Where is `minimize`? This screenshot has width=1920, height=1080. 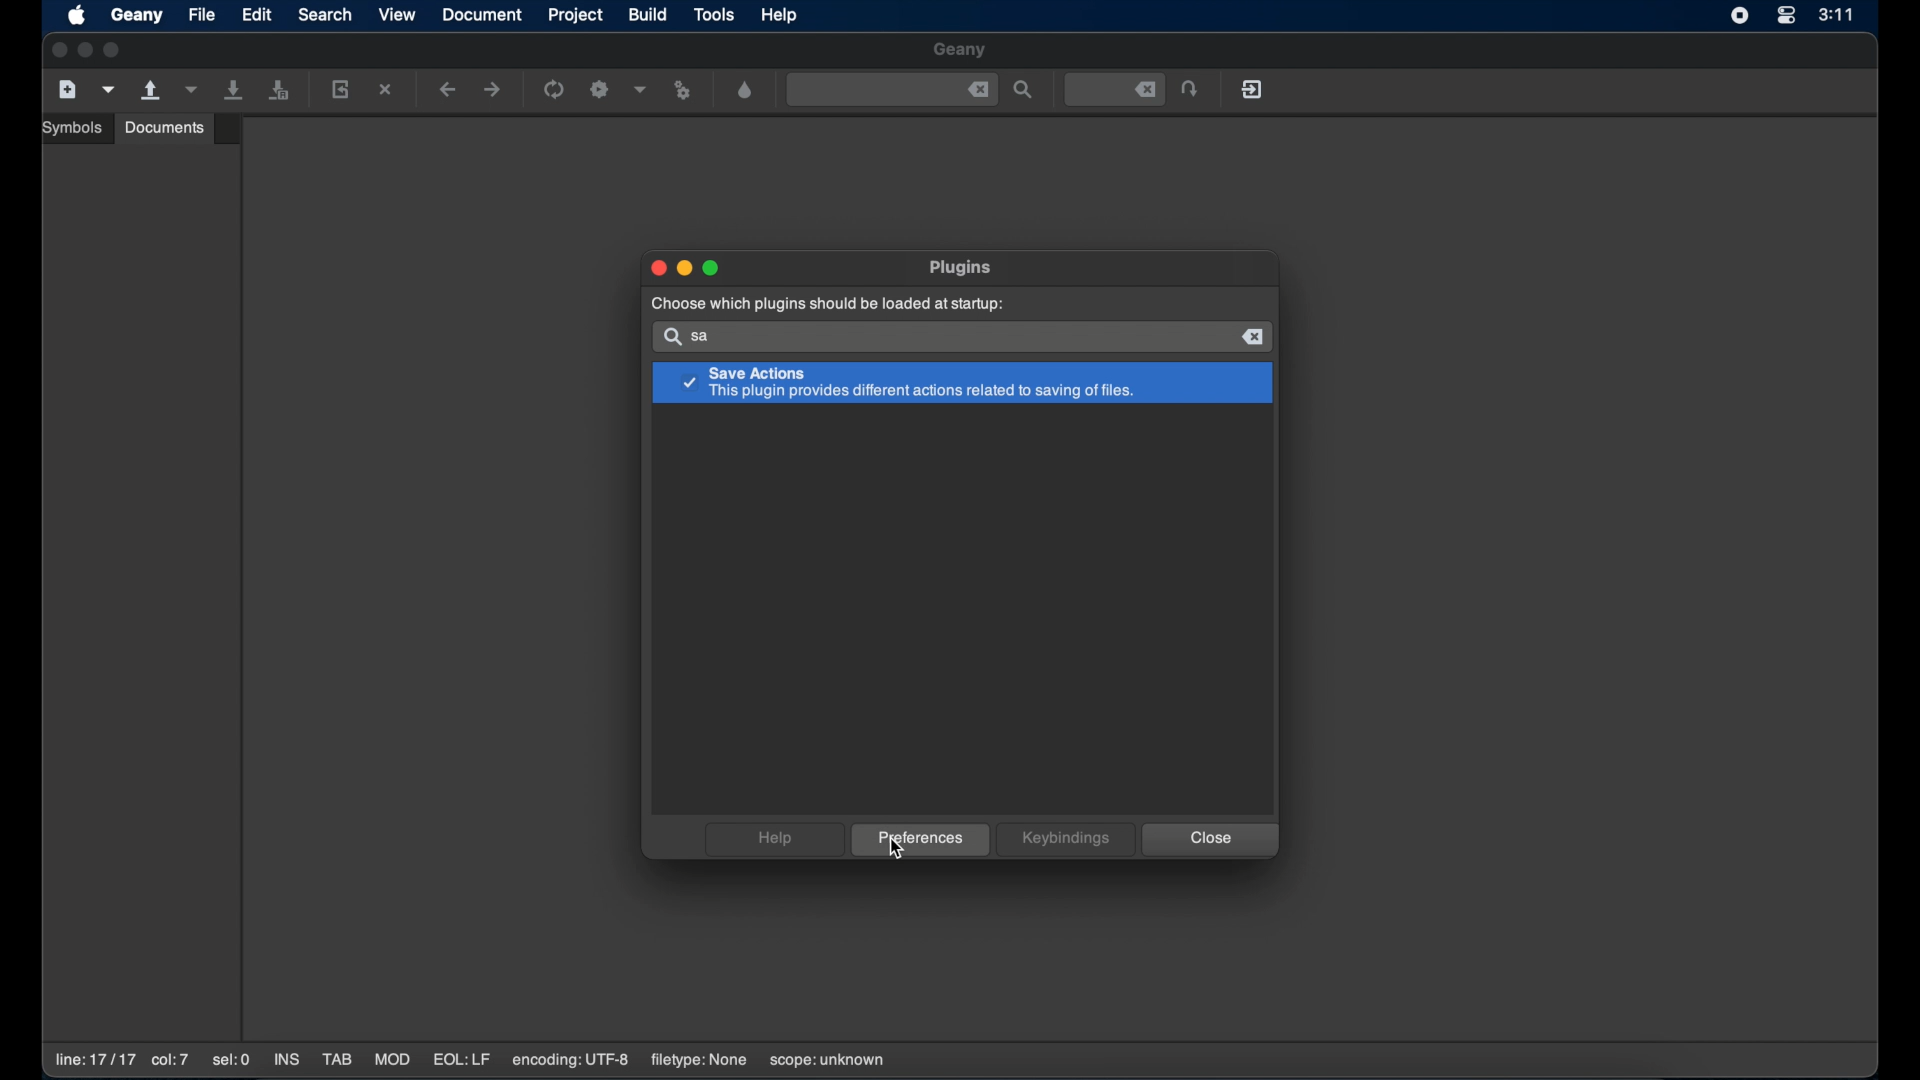 minimize is located at coordinates (86, 51).